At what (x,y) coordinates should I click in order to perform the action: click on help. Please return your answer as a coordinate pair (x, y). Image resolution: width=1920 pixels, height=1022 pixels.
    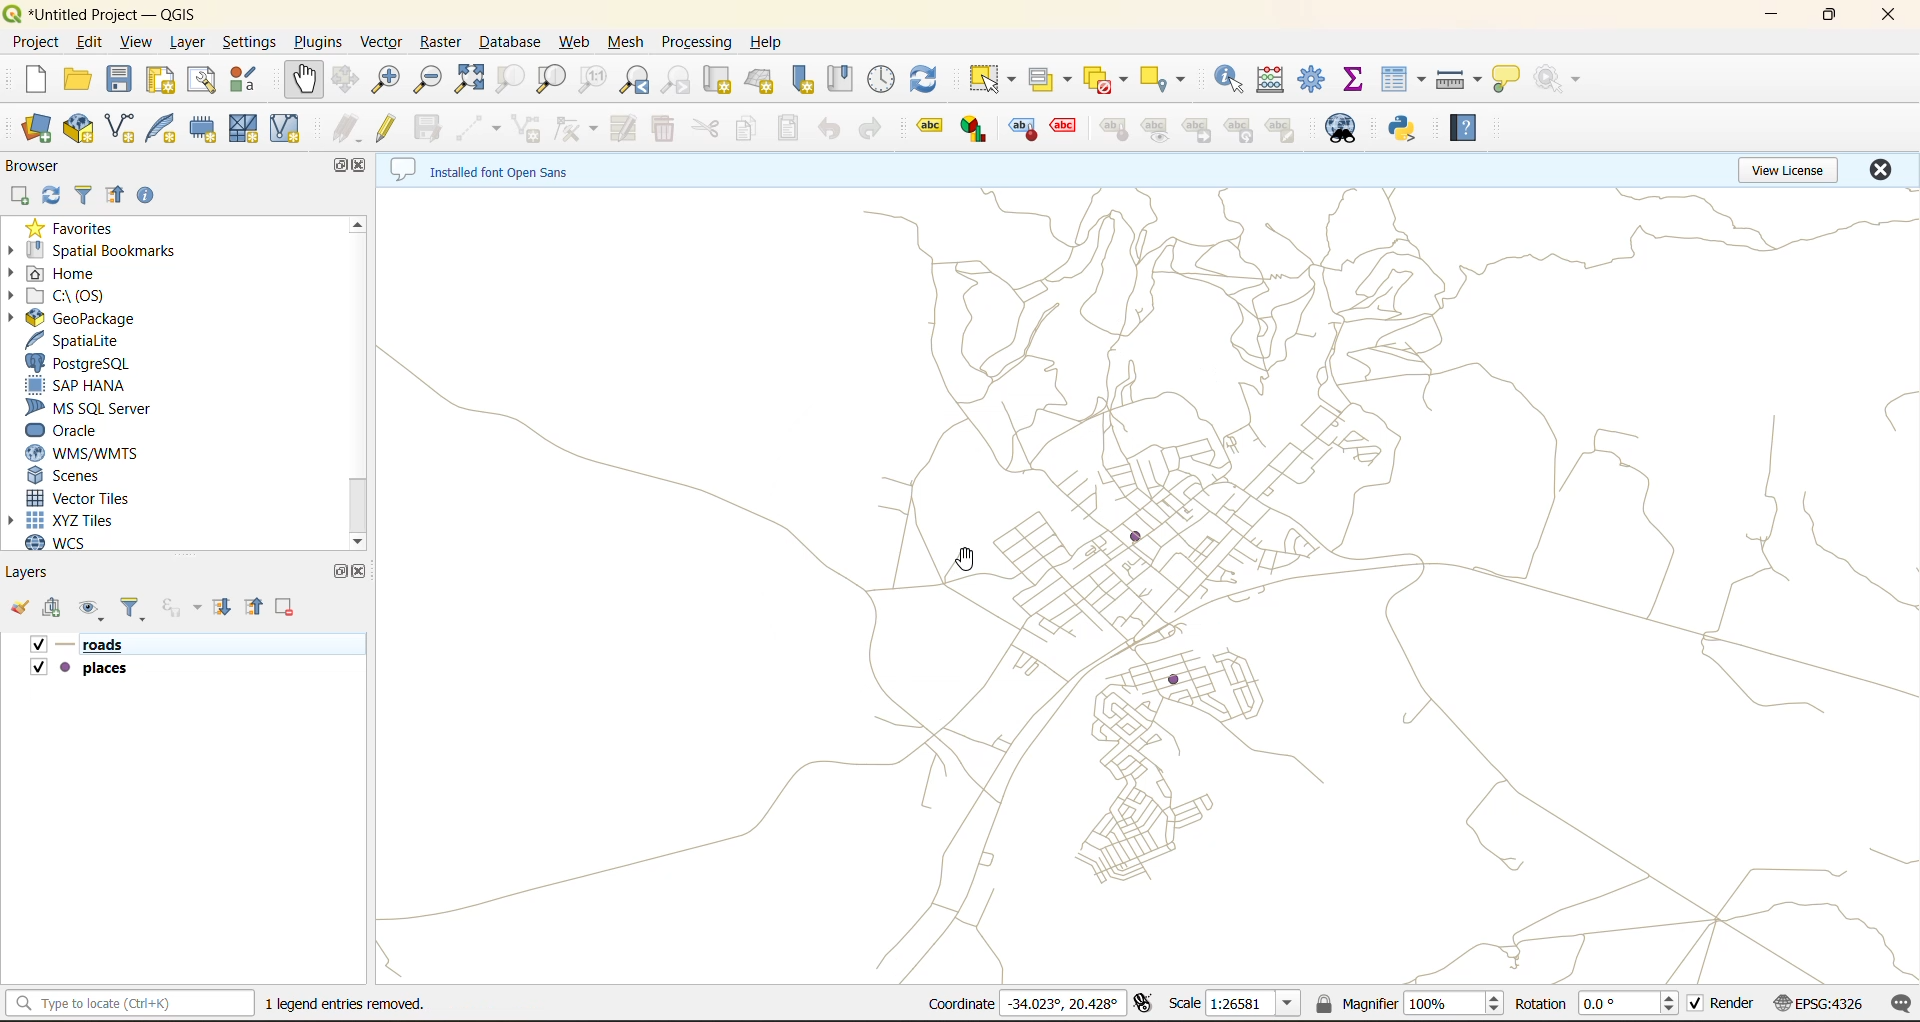
    Looking at the image, I should click on (1463, 129).